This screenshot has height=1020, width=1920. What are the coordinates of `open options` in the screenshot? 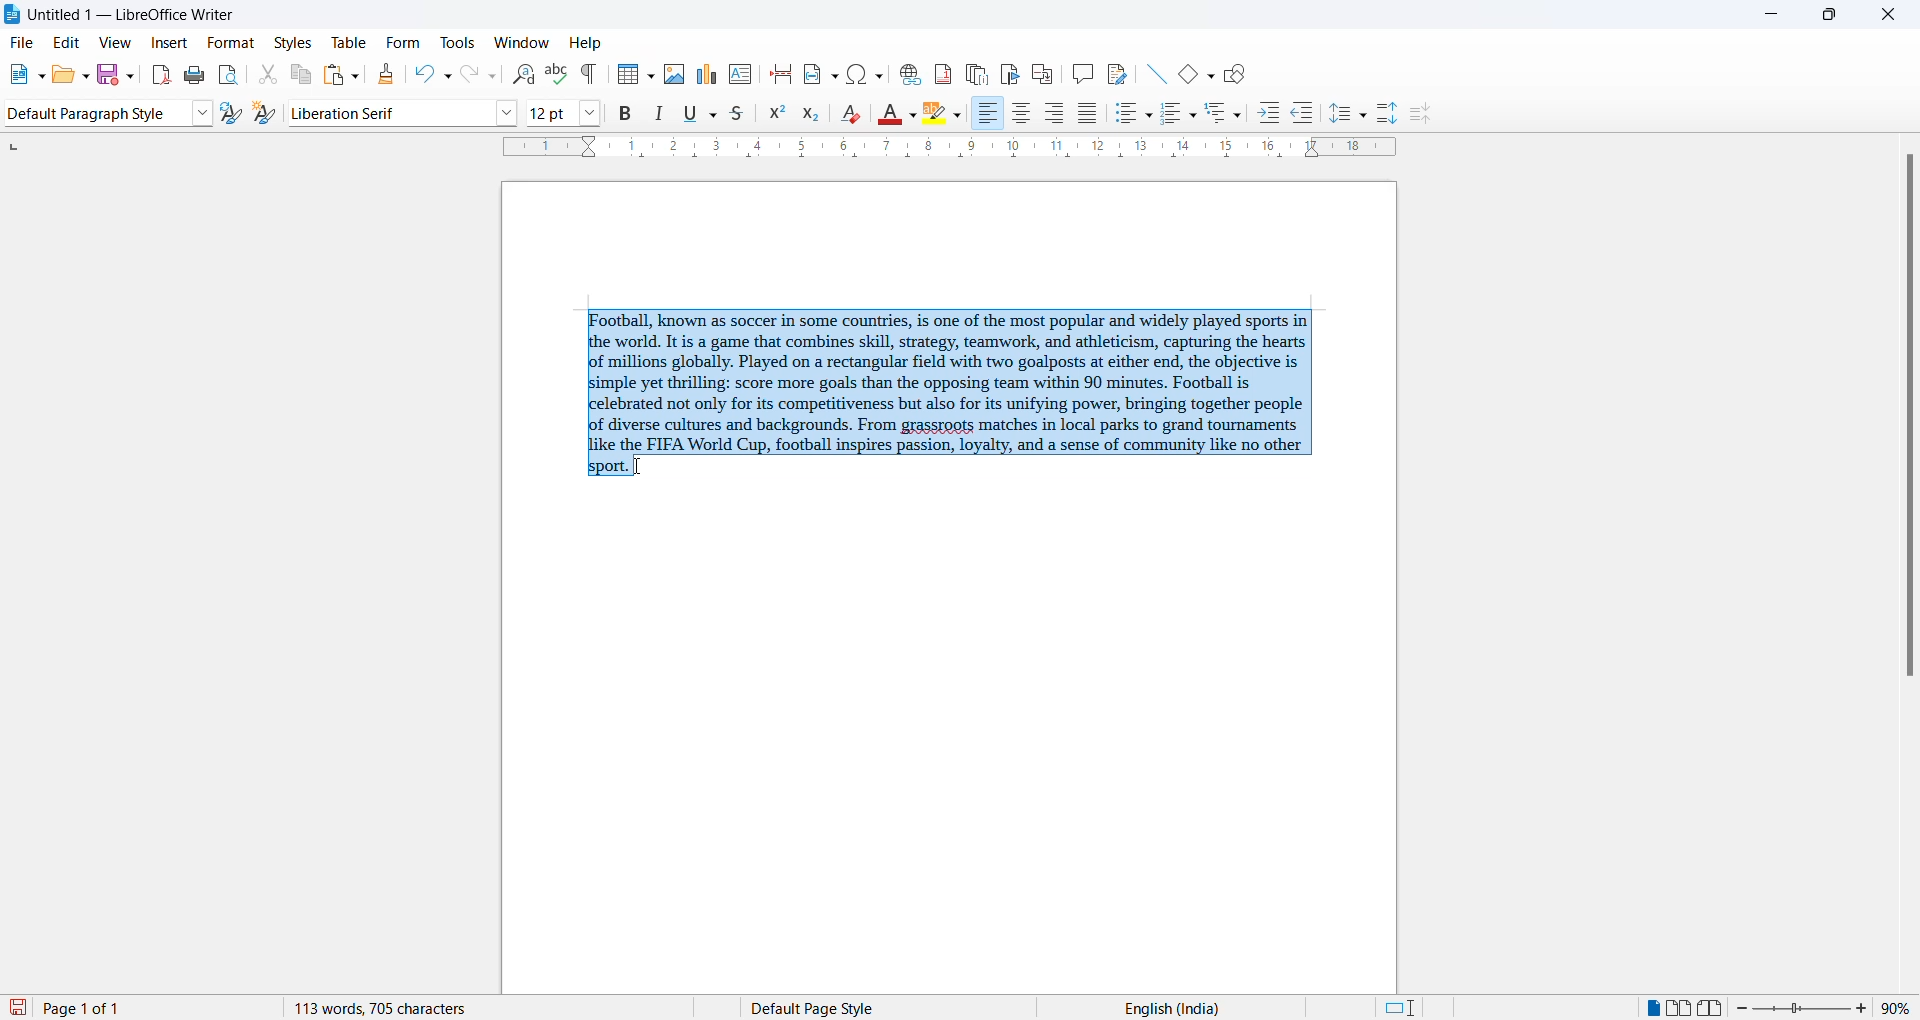 It's located at (80, 74).